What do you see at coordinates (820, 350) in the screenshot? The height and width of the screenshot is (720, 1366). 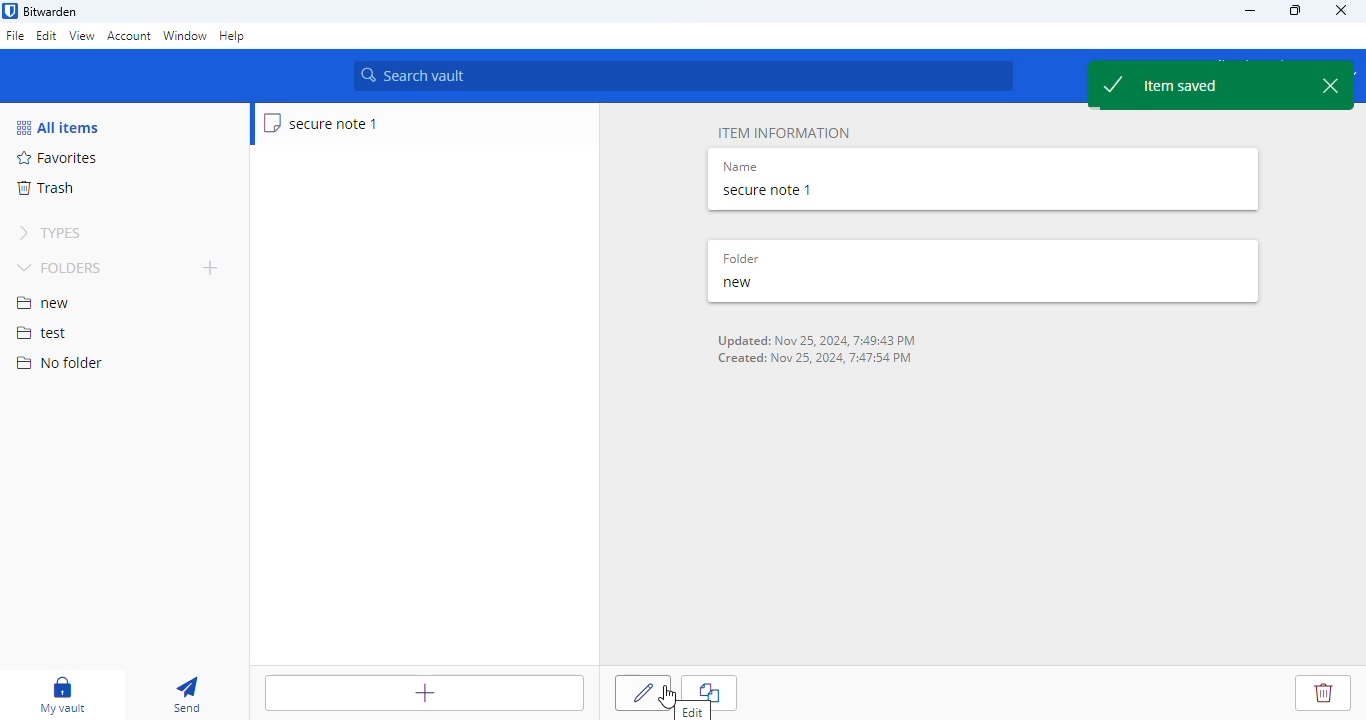 I see `updated and created date & time` at bounding box center [820, 350].